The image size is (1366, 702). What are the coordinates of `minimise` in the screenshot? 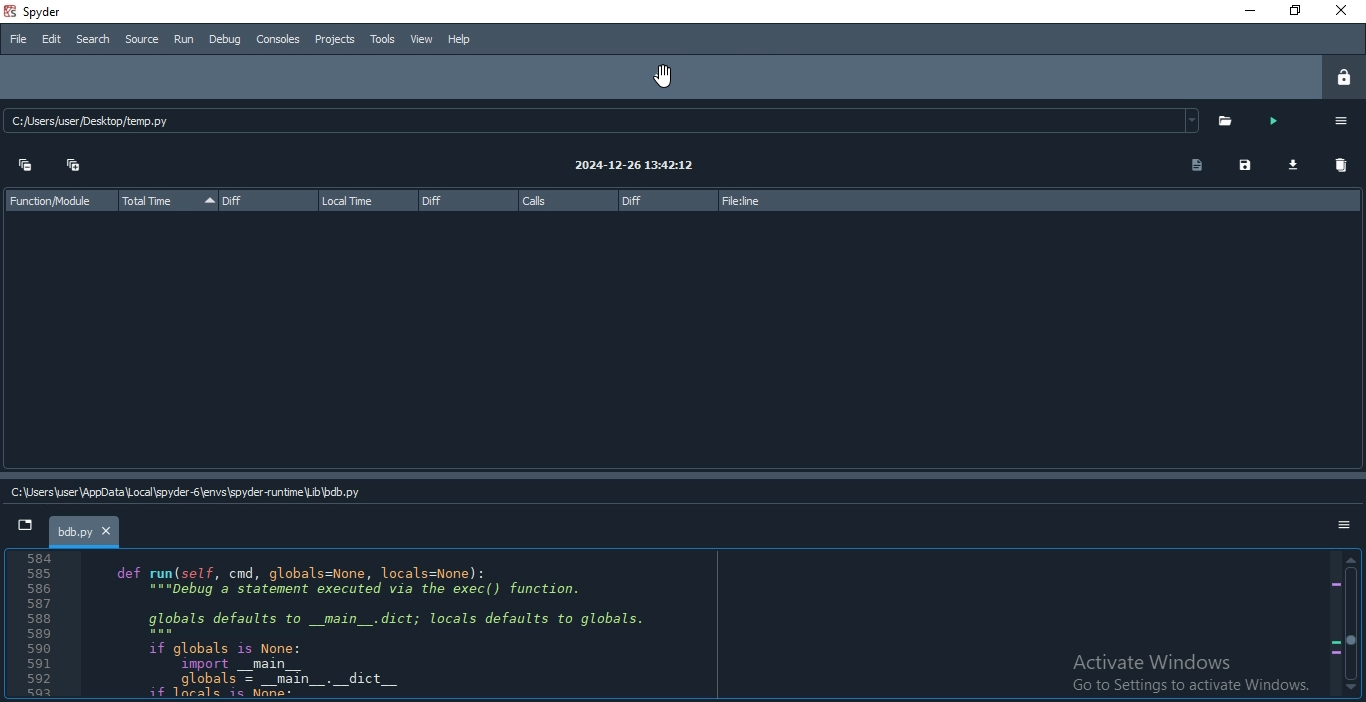 It's located at (1248, 13).